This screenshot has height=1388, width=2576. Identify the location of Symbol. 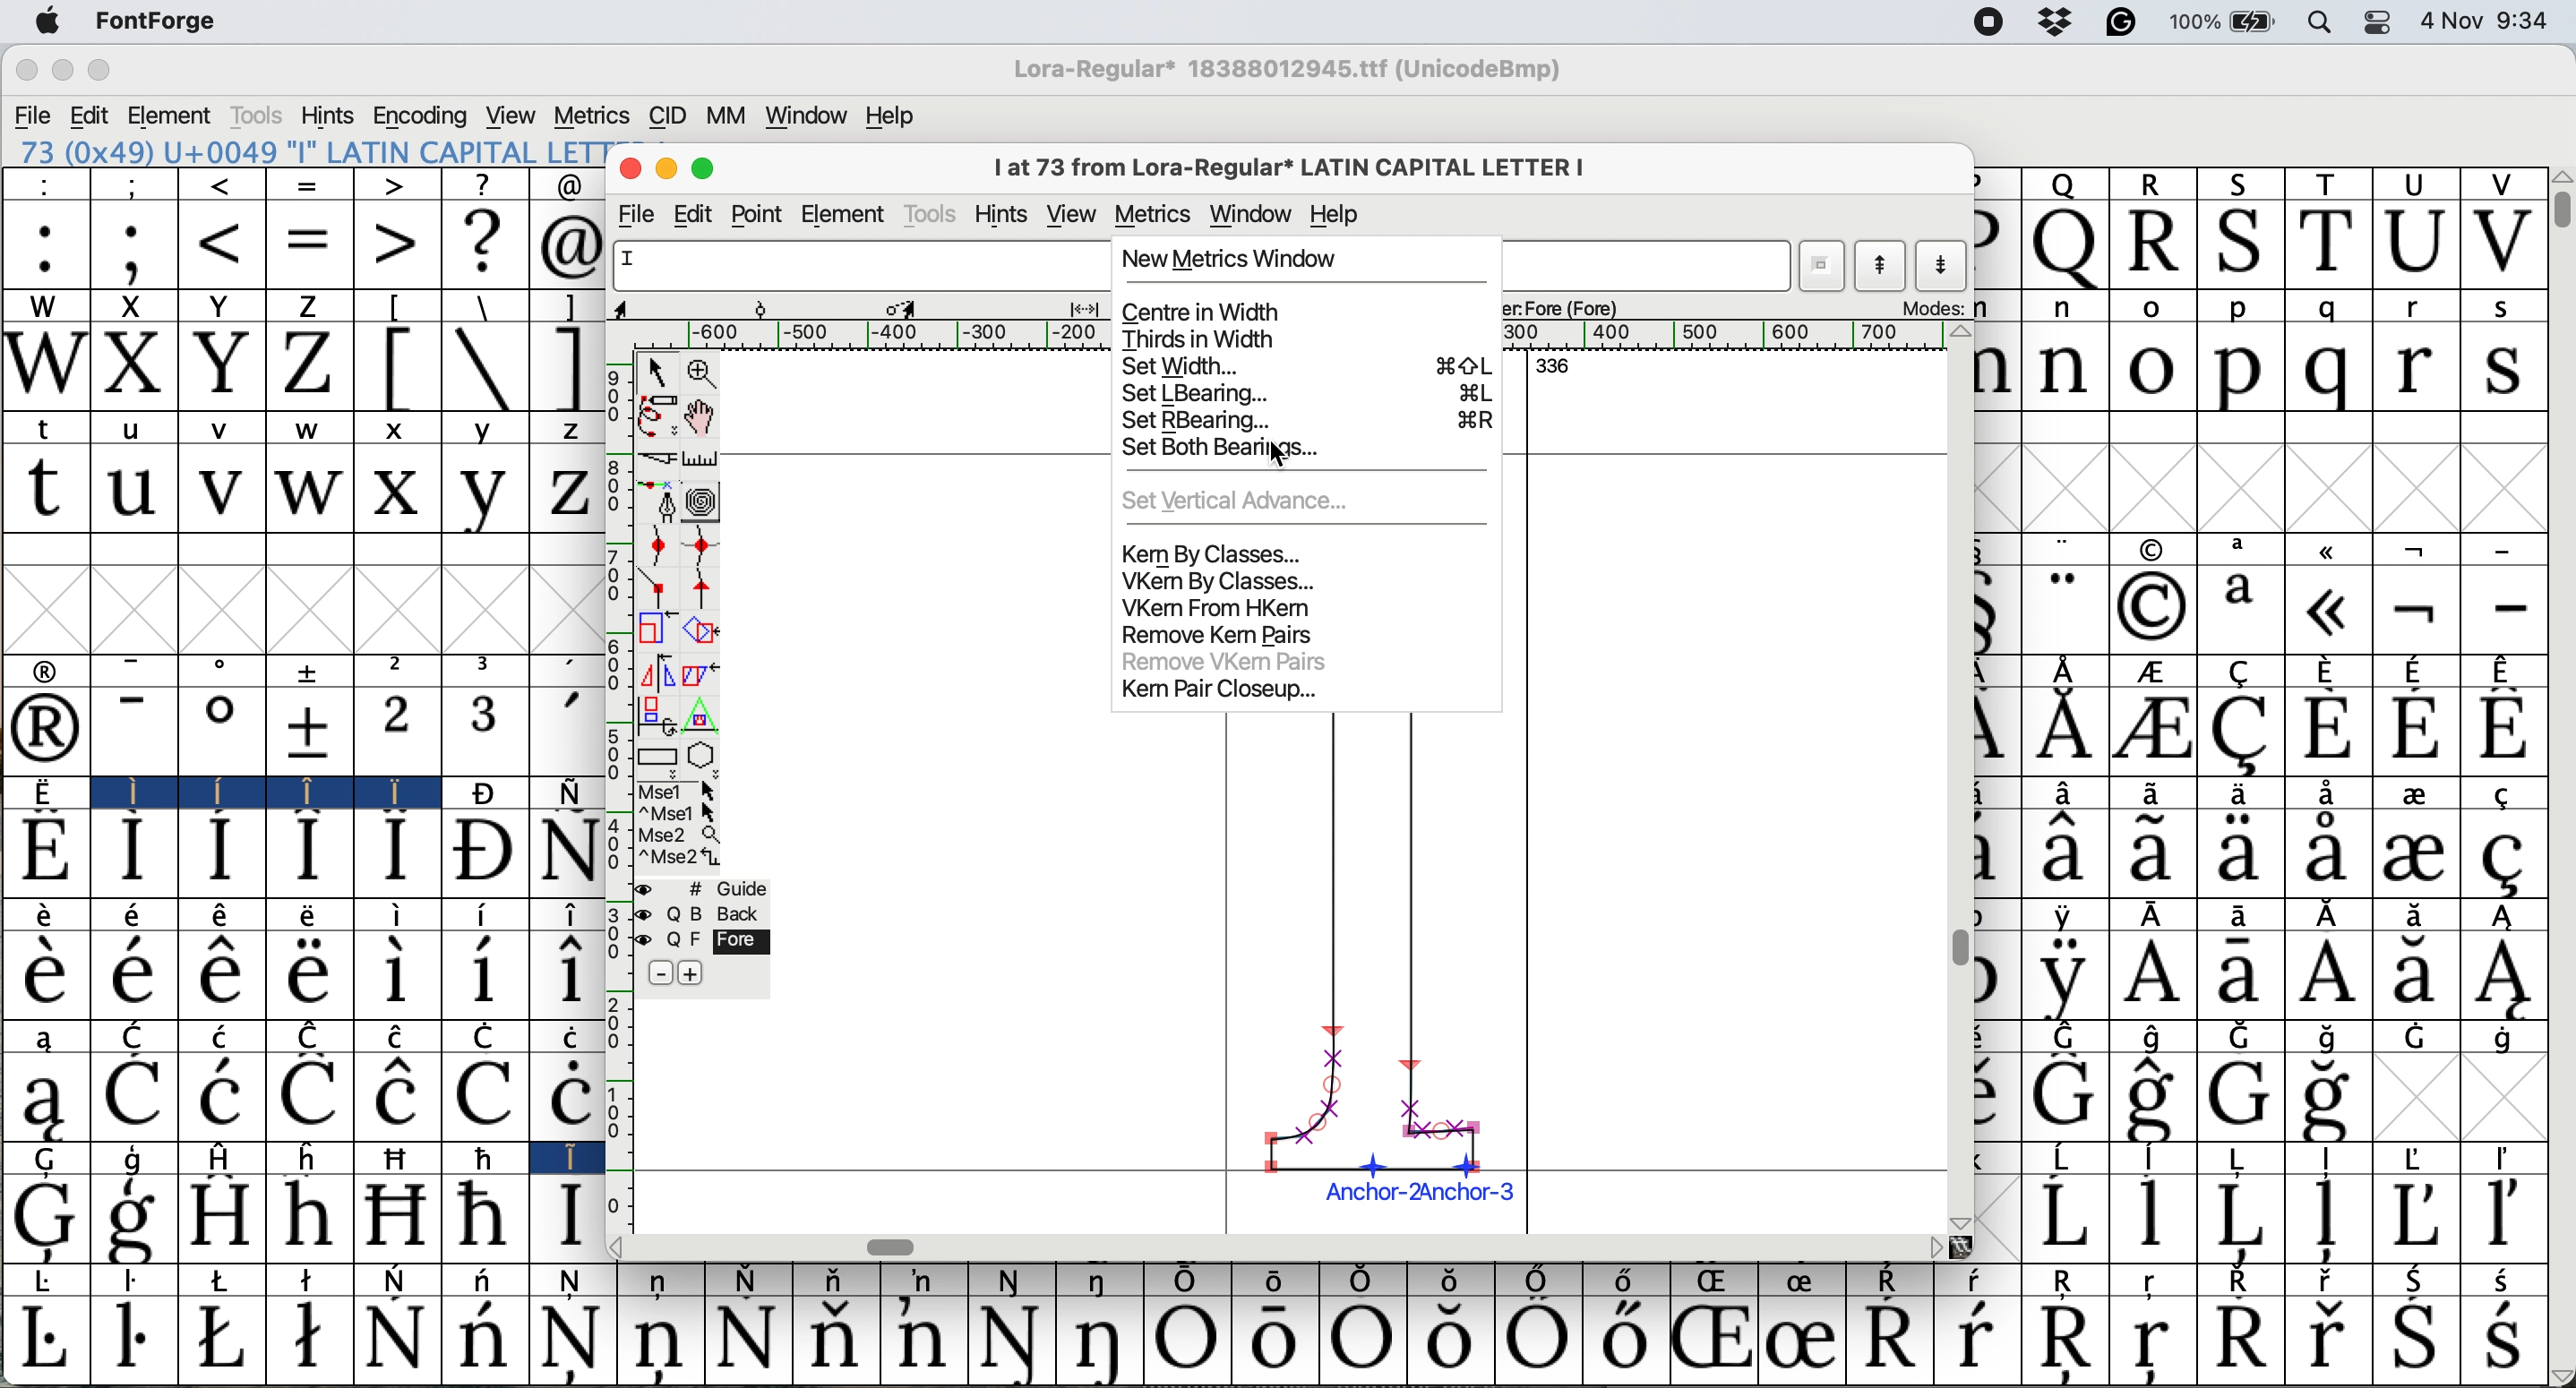
(2504, 858).